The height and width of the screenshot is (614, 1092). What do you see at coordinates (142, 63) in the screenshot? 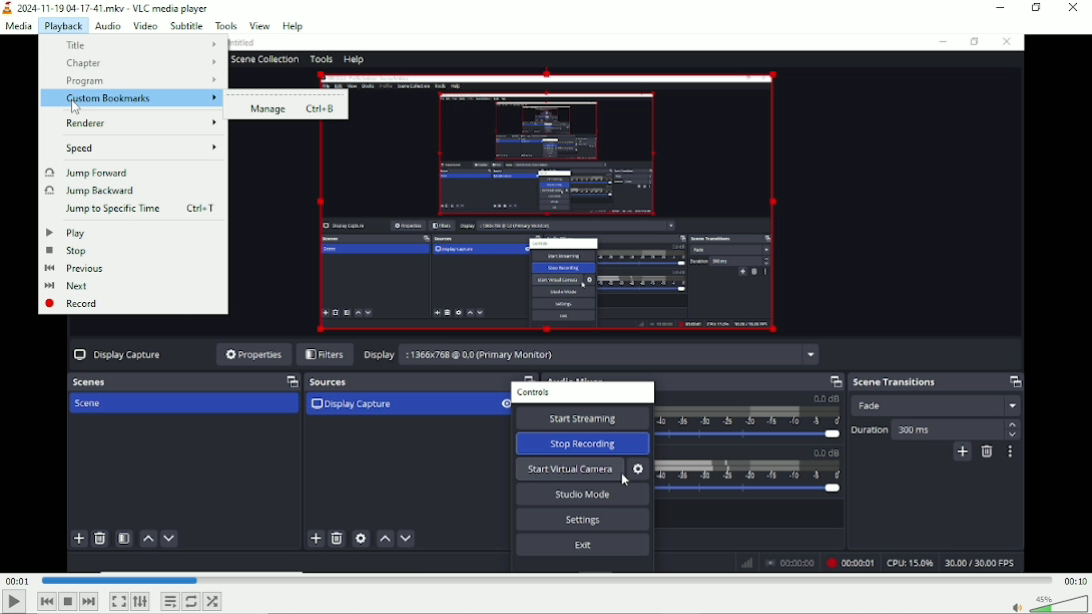
I see `Chapter` at bounding box center [142, 63].